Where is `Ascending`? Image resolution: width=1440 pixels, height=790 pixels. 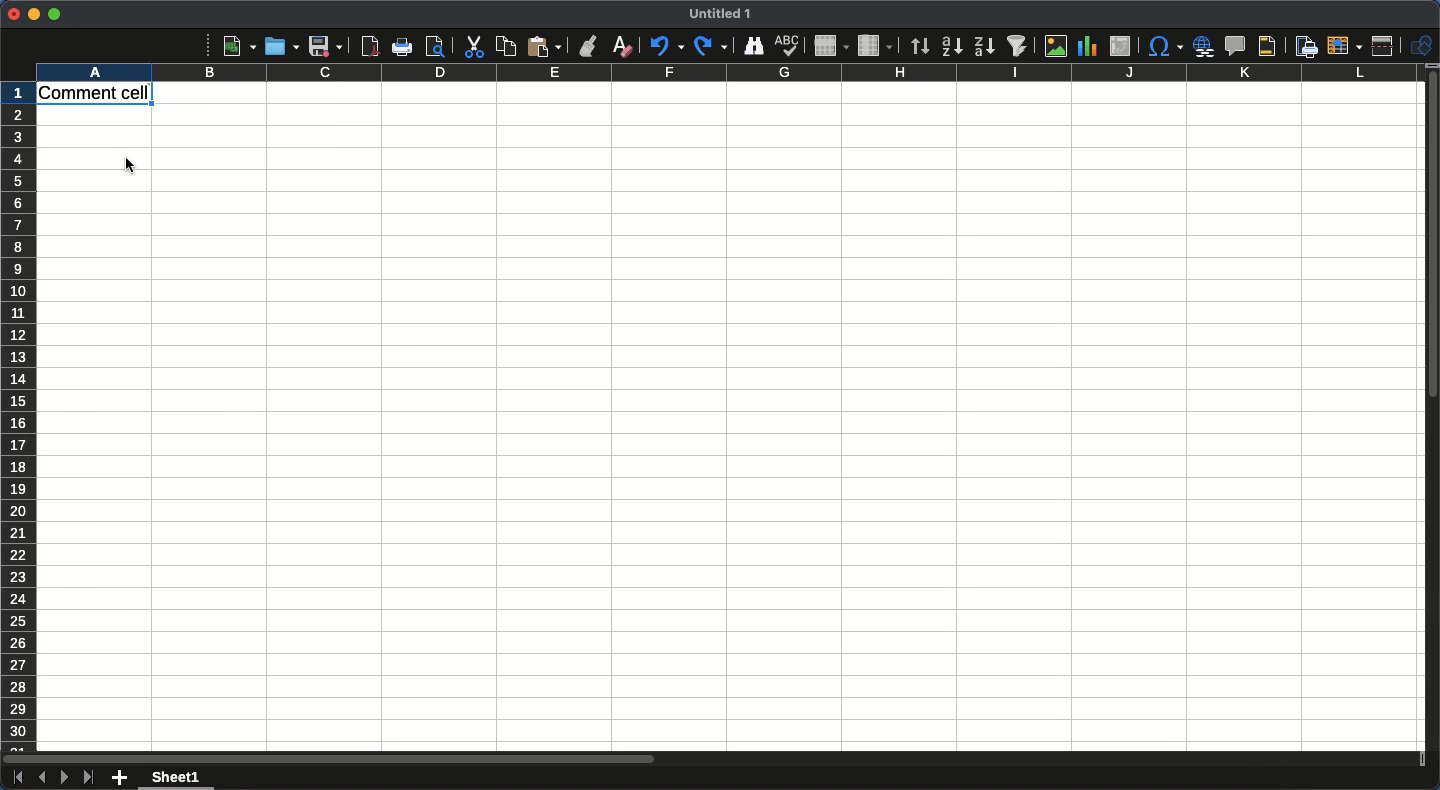
Ascending is located at coordinates (949, 45).